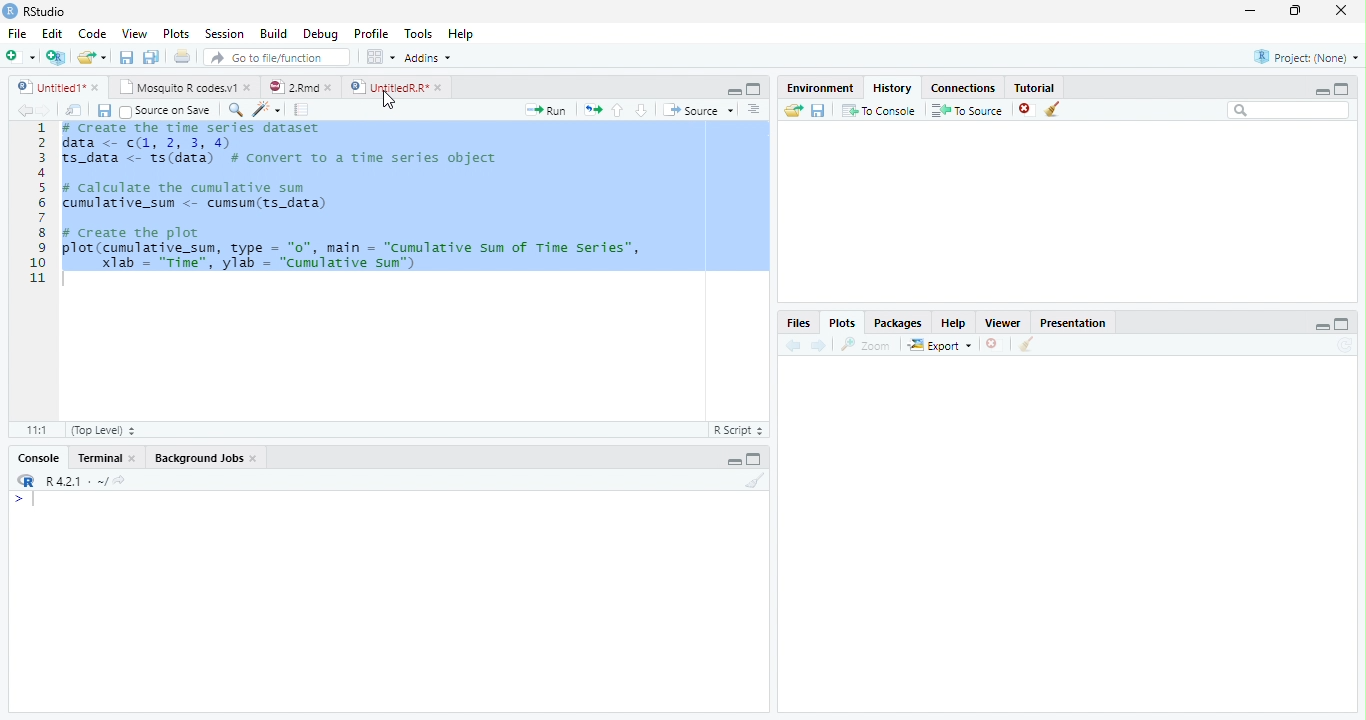  I want to click on Help, so click(462, 36).